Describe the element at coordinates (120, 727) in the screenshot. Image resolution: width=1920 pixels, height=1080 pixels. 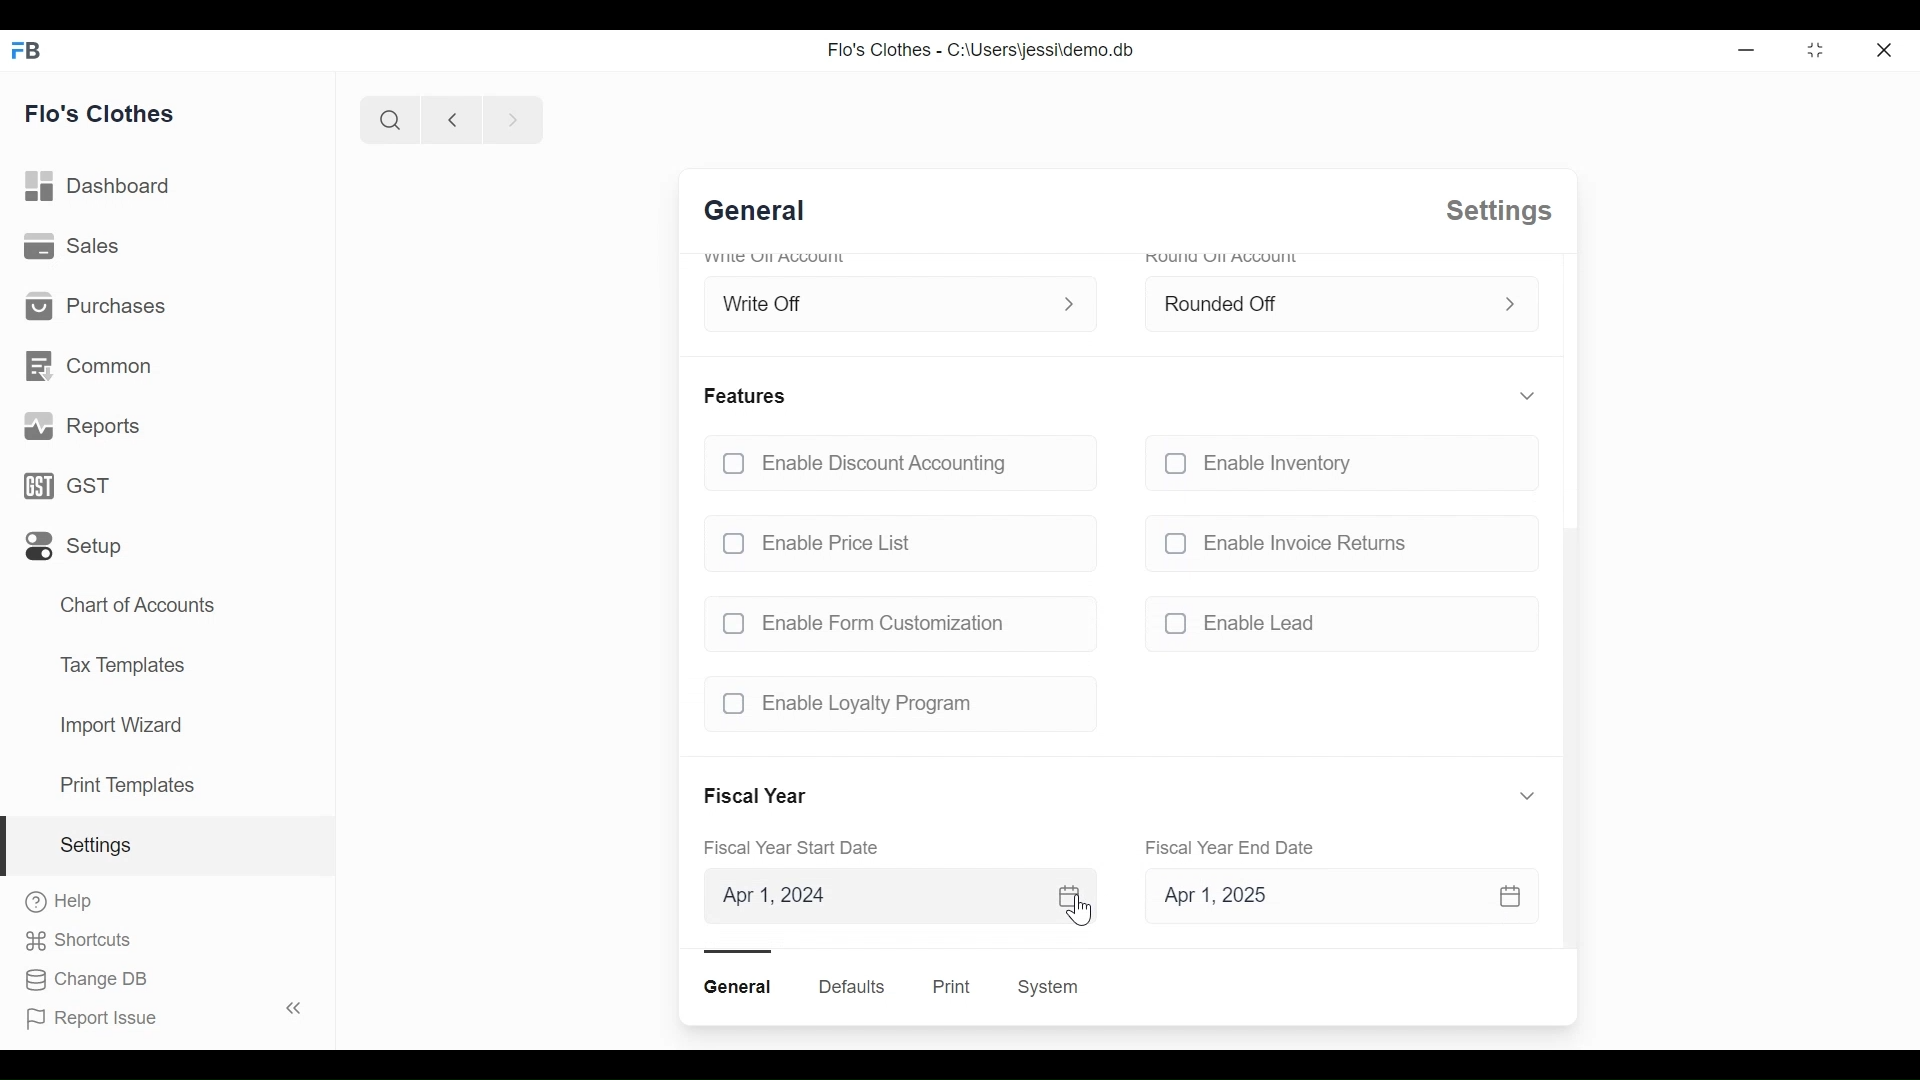
I see `Import Wizard` at that location.